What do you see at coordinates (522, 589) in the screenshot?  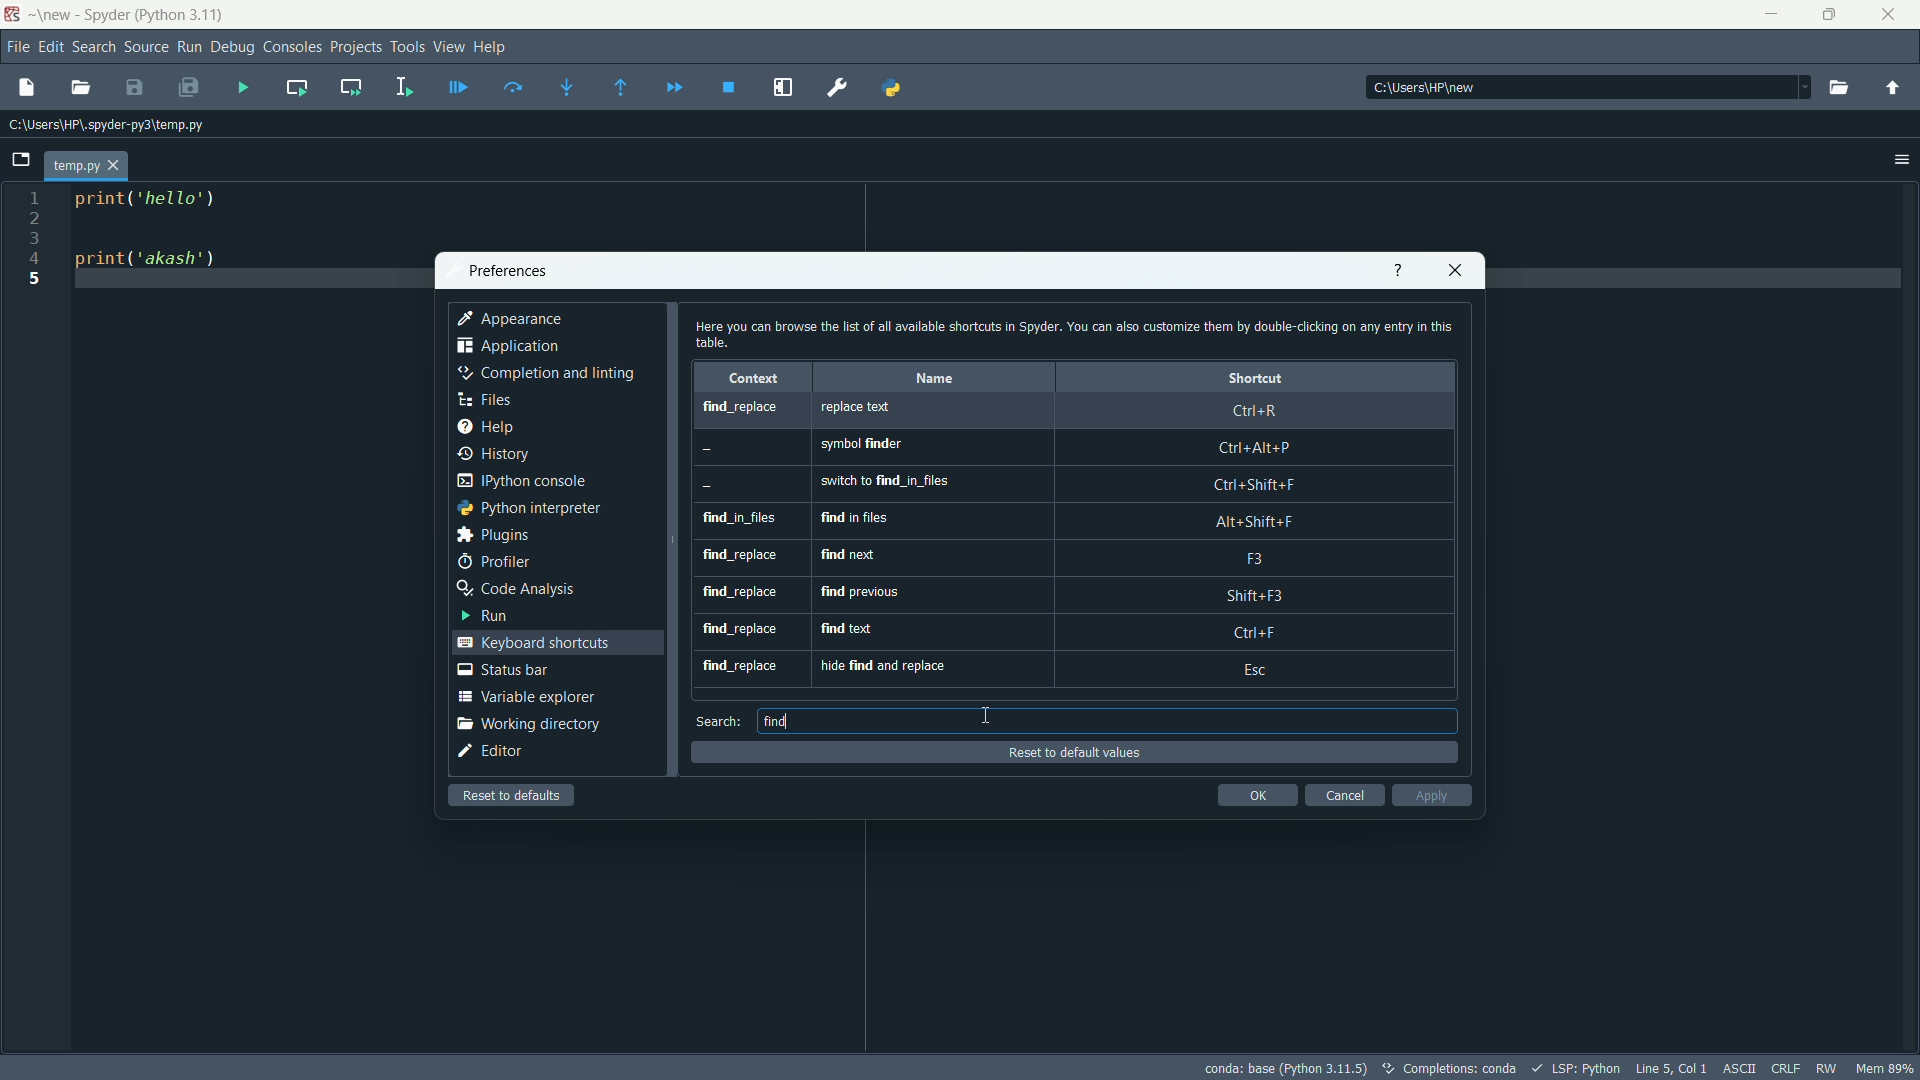 I see `code analysis` at bounding box center [522, 589].